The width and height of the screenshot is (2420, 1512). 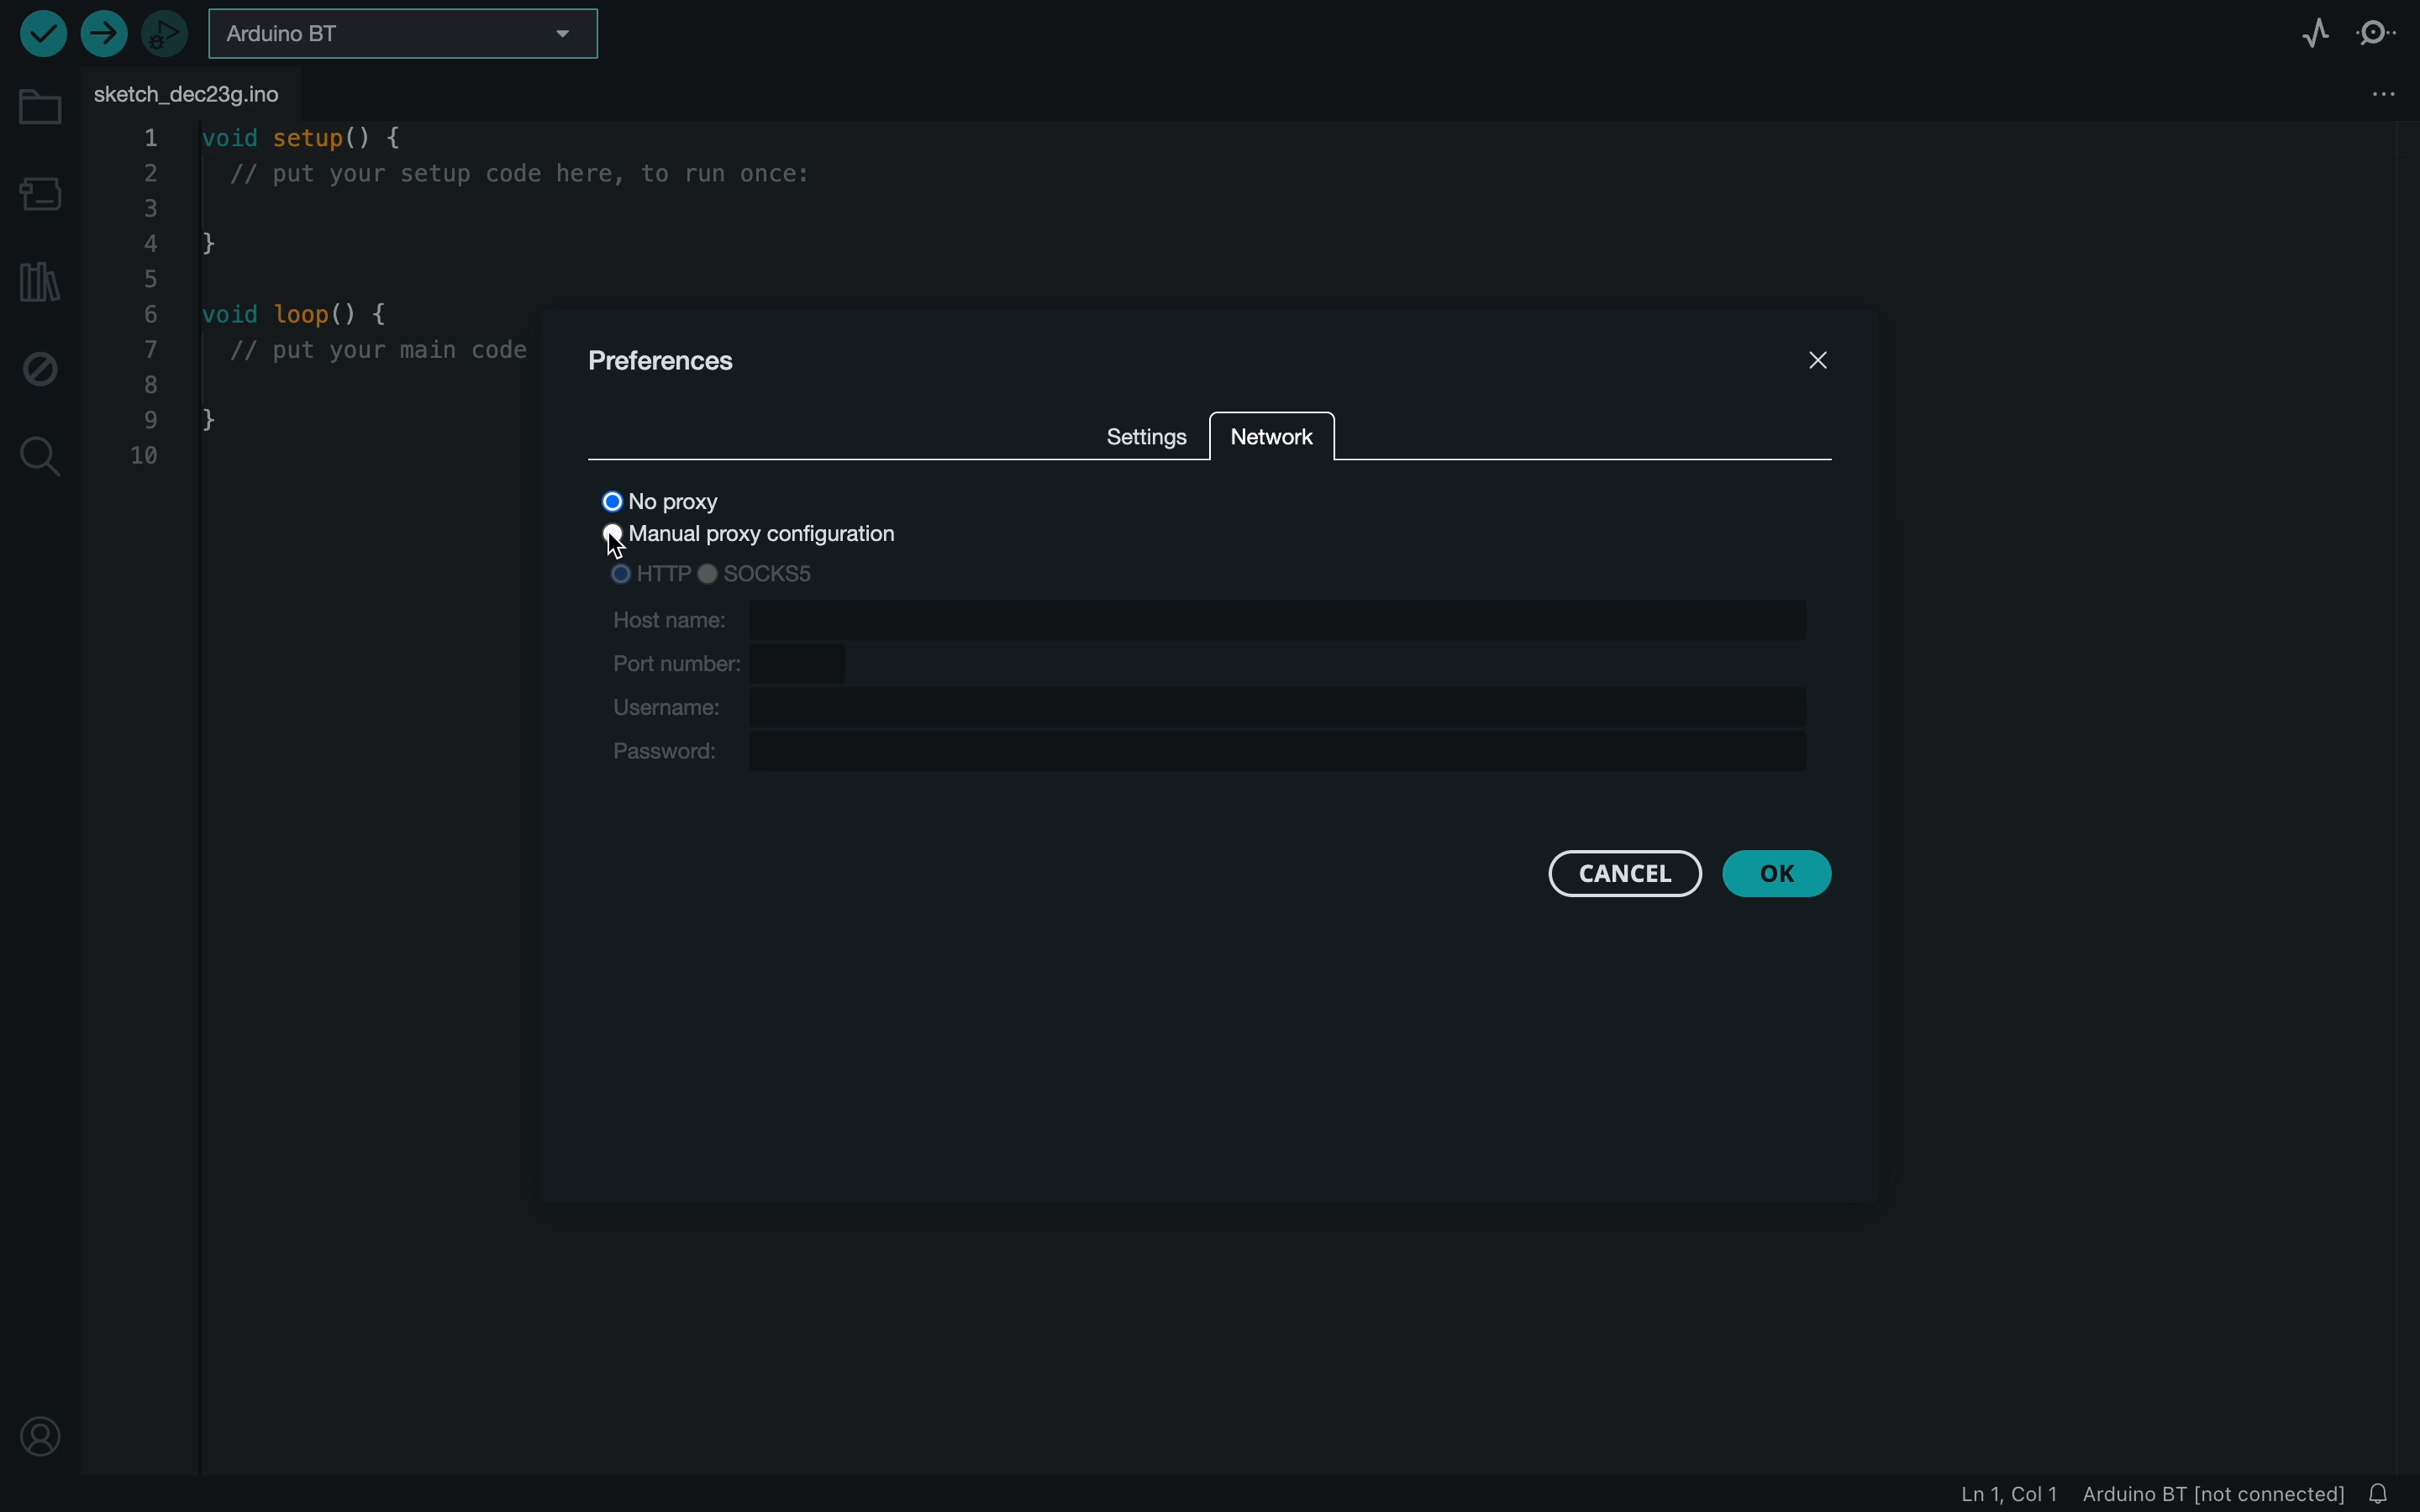 What do you see at coordinates (1200, 620) in the screenshot?
I see `host name` at bounding box center [1200, 620].